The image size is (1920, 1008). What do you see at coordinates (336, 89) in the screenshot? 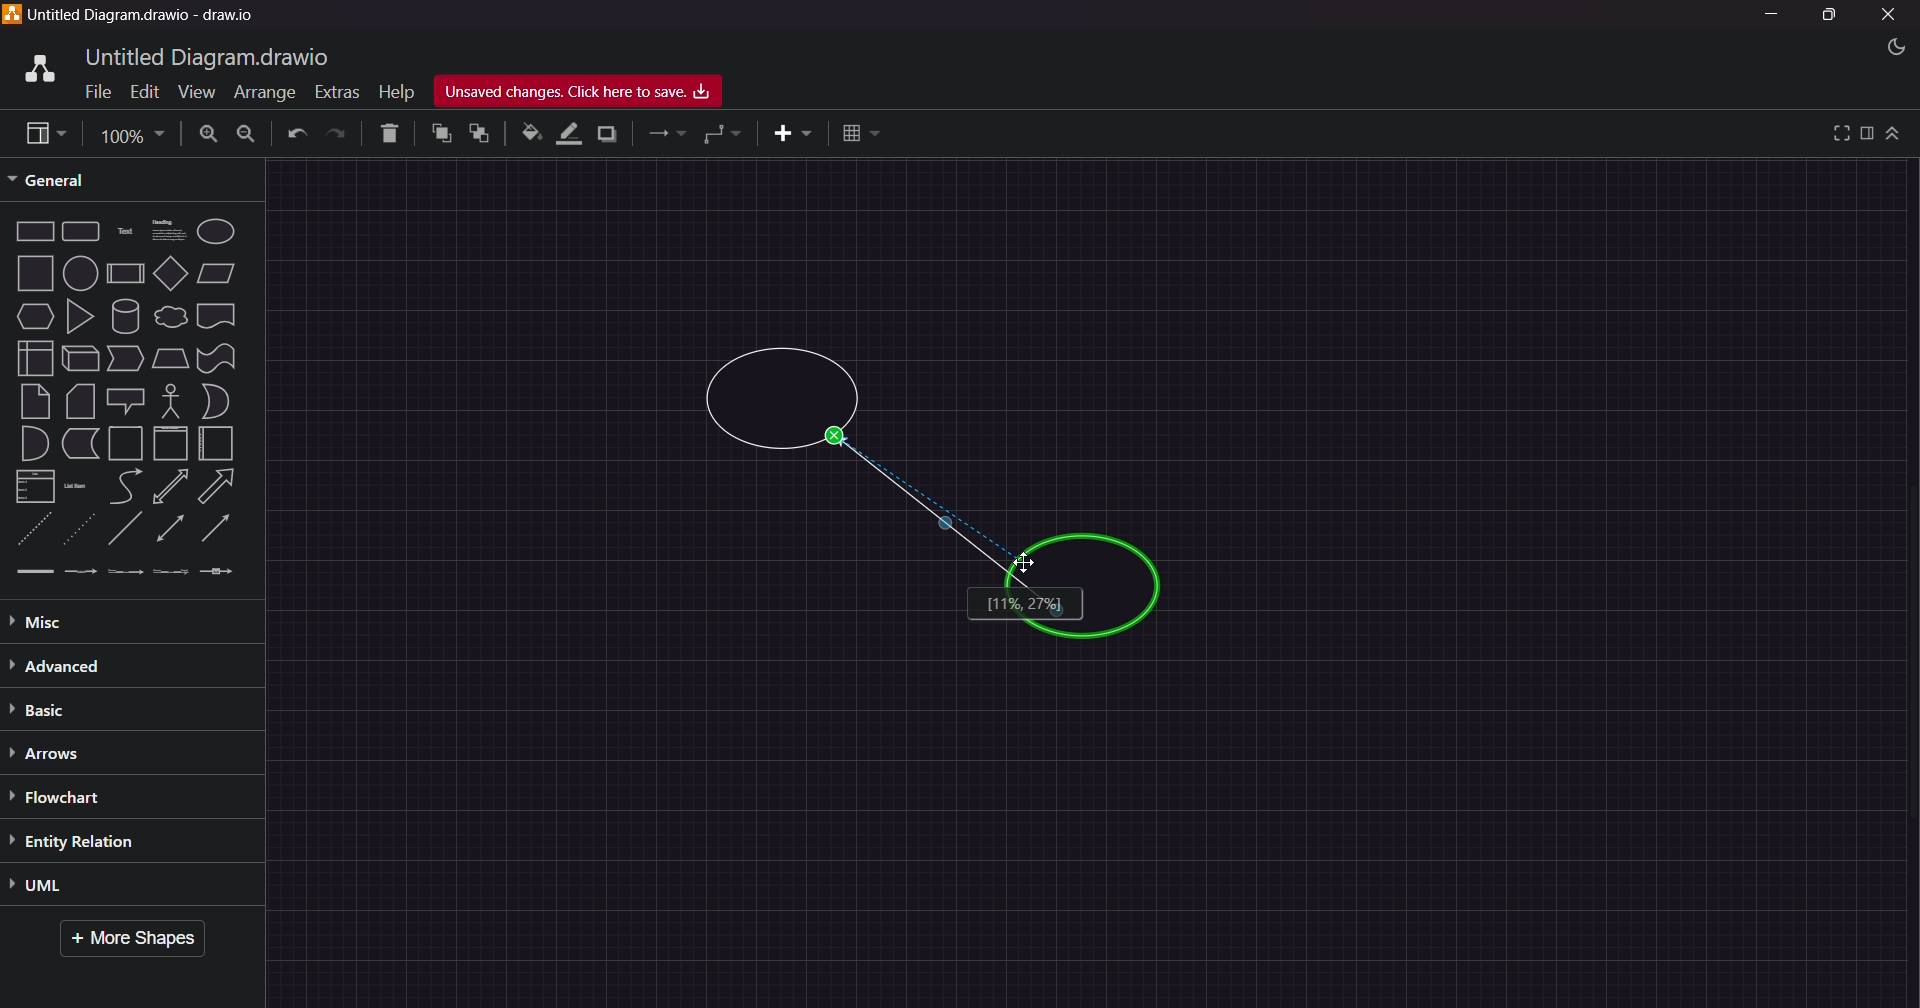
I see `Extras` at bounding box center [336, 89].